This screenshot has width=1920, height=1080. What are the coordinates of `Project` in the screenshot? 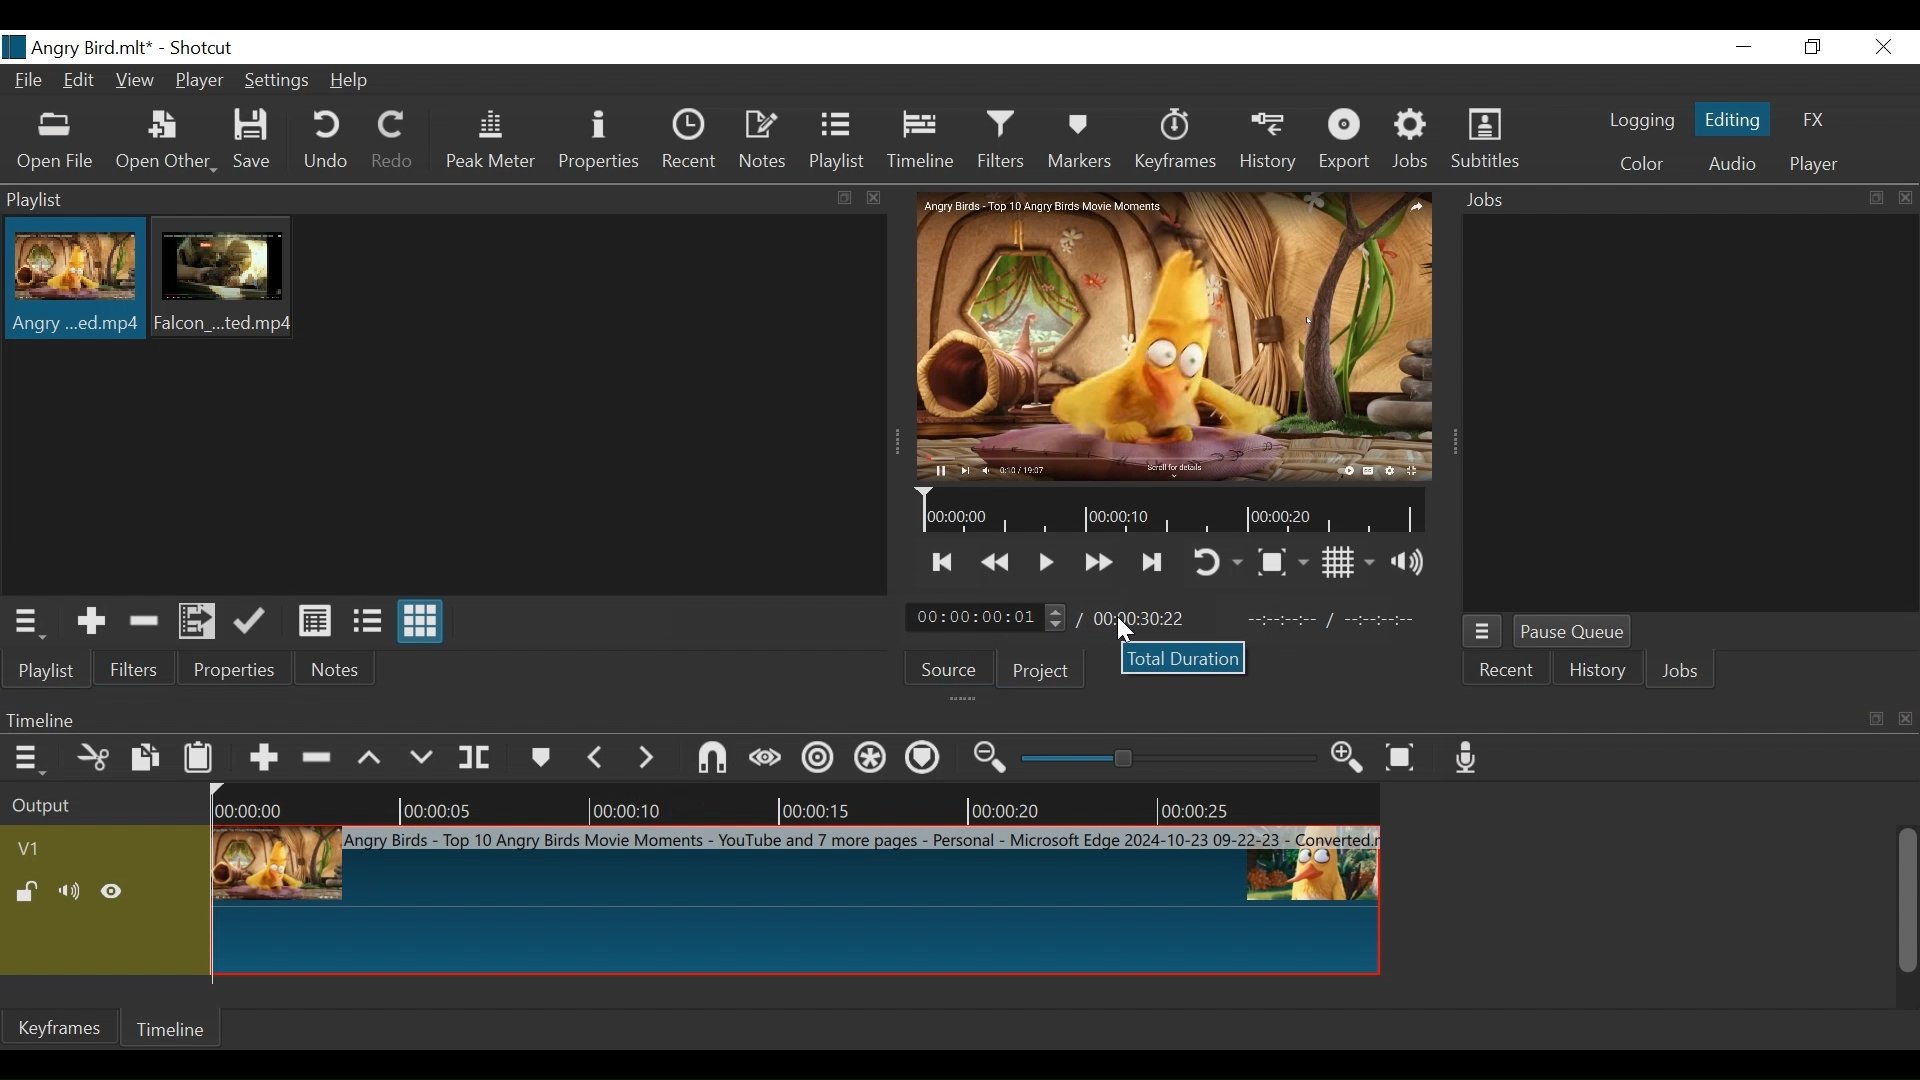 It's located at (1041, 669).